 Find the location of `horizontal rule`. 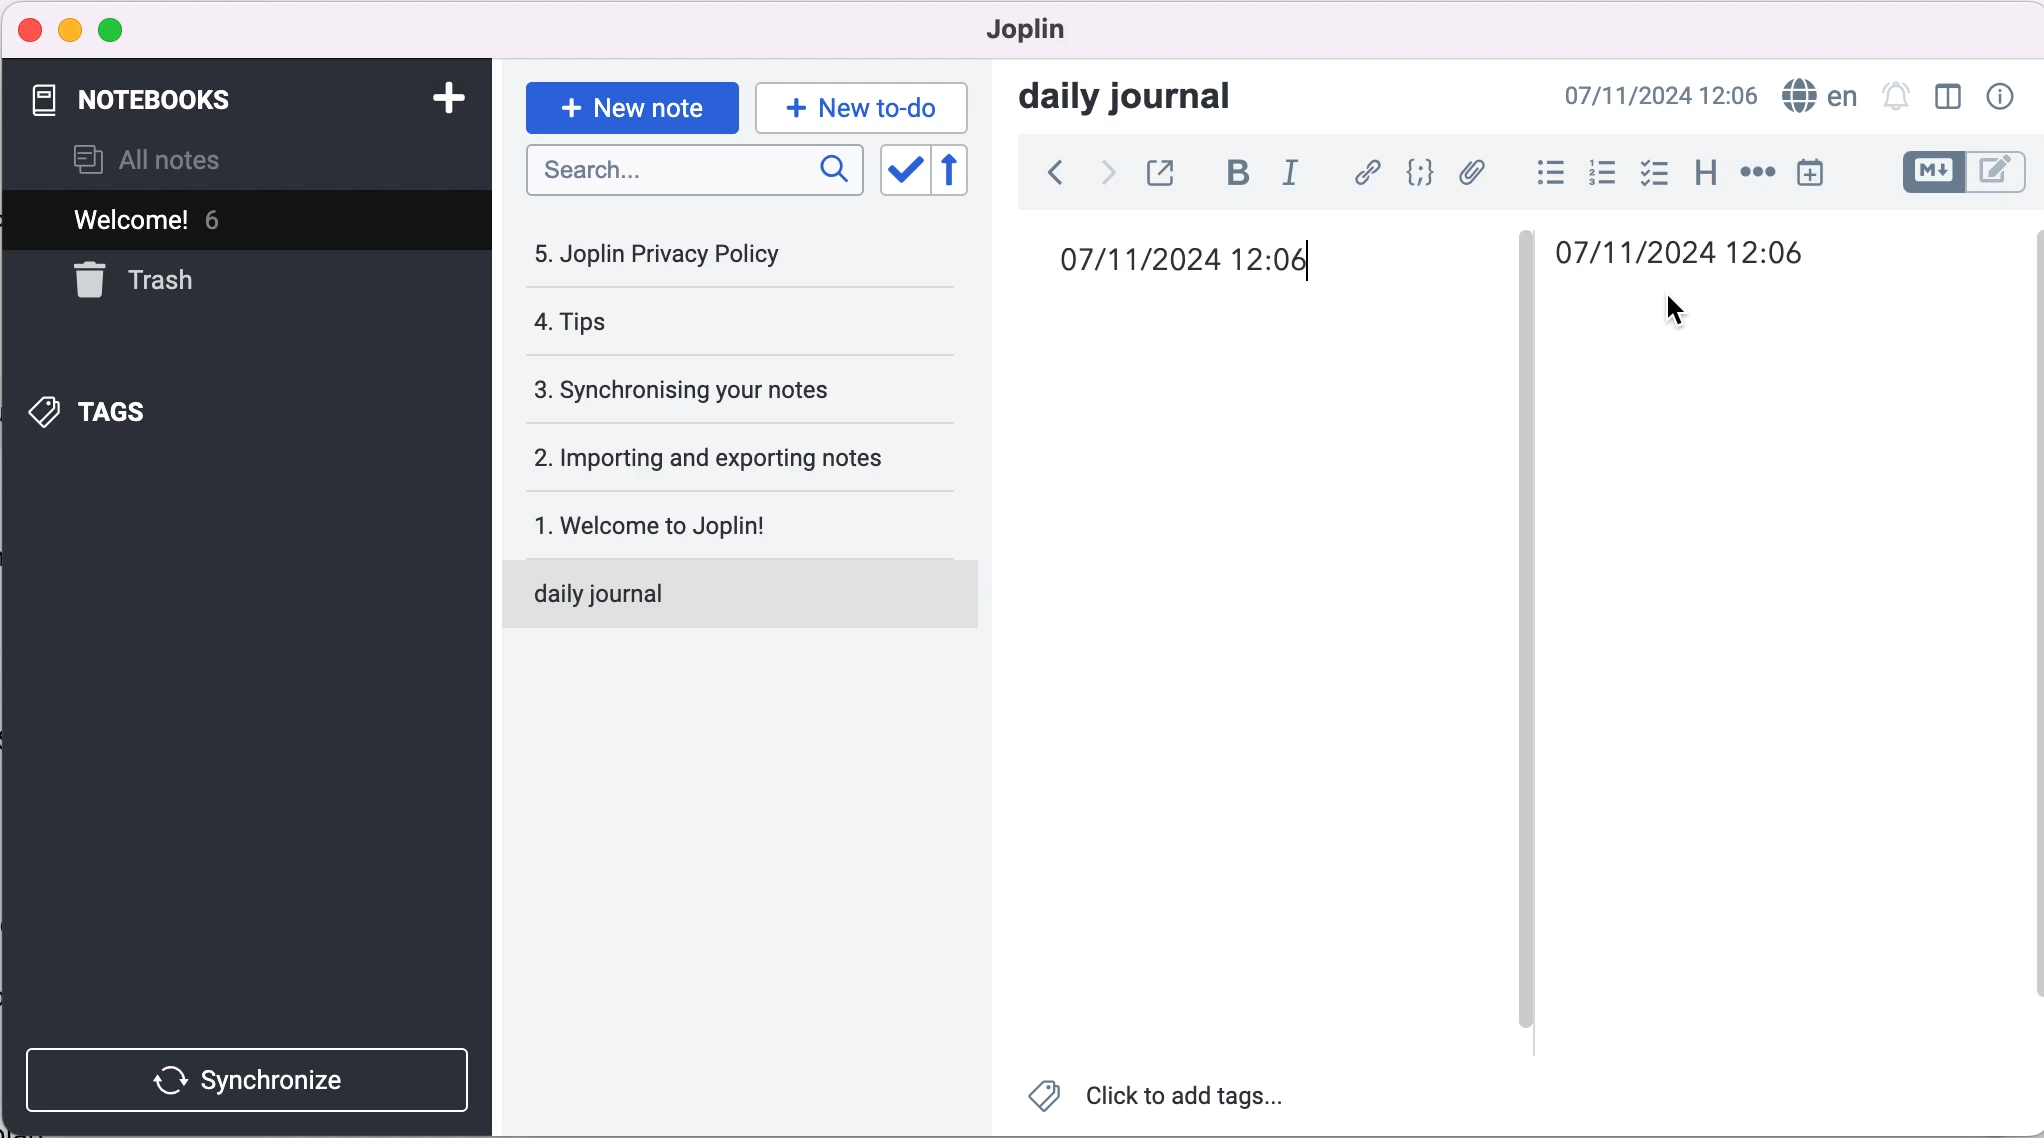

horizontal rule is located at coordinates (1754, 173).